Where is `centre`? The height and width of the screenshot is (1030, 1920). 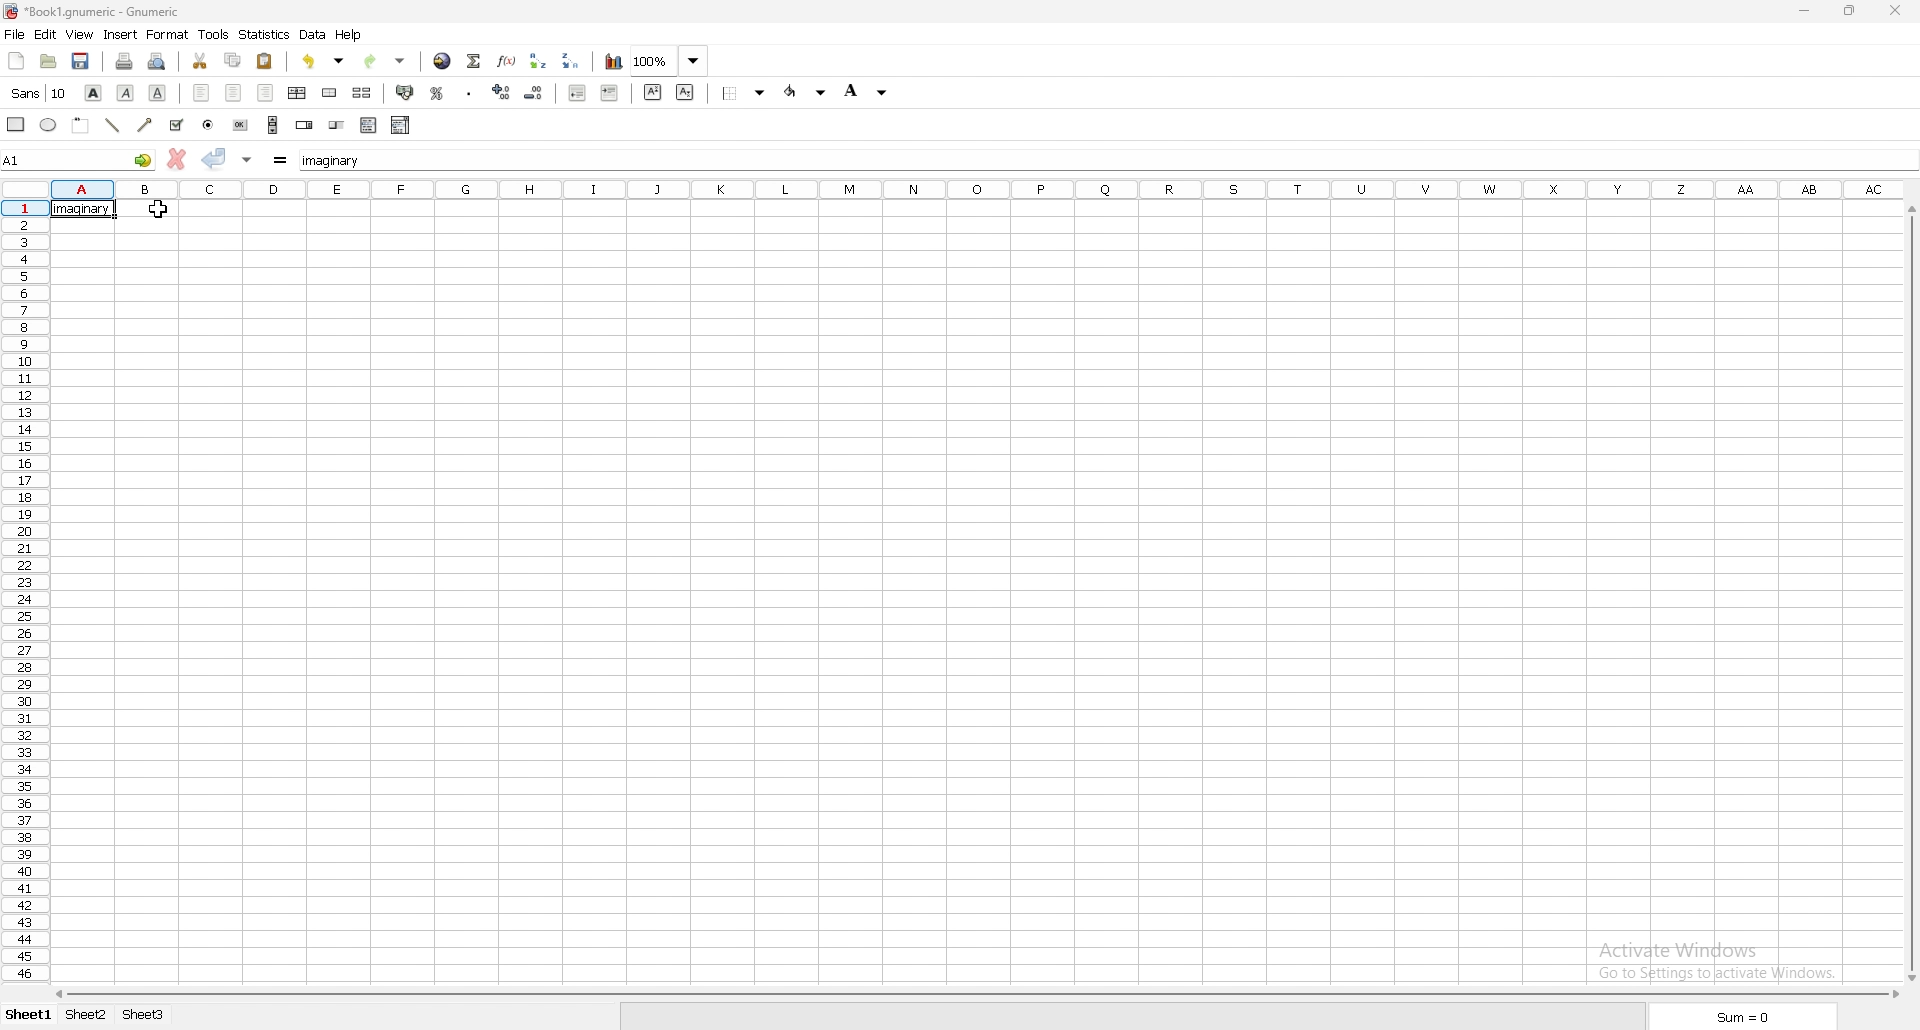
centre is located at coordinates (233, 92).